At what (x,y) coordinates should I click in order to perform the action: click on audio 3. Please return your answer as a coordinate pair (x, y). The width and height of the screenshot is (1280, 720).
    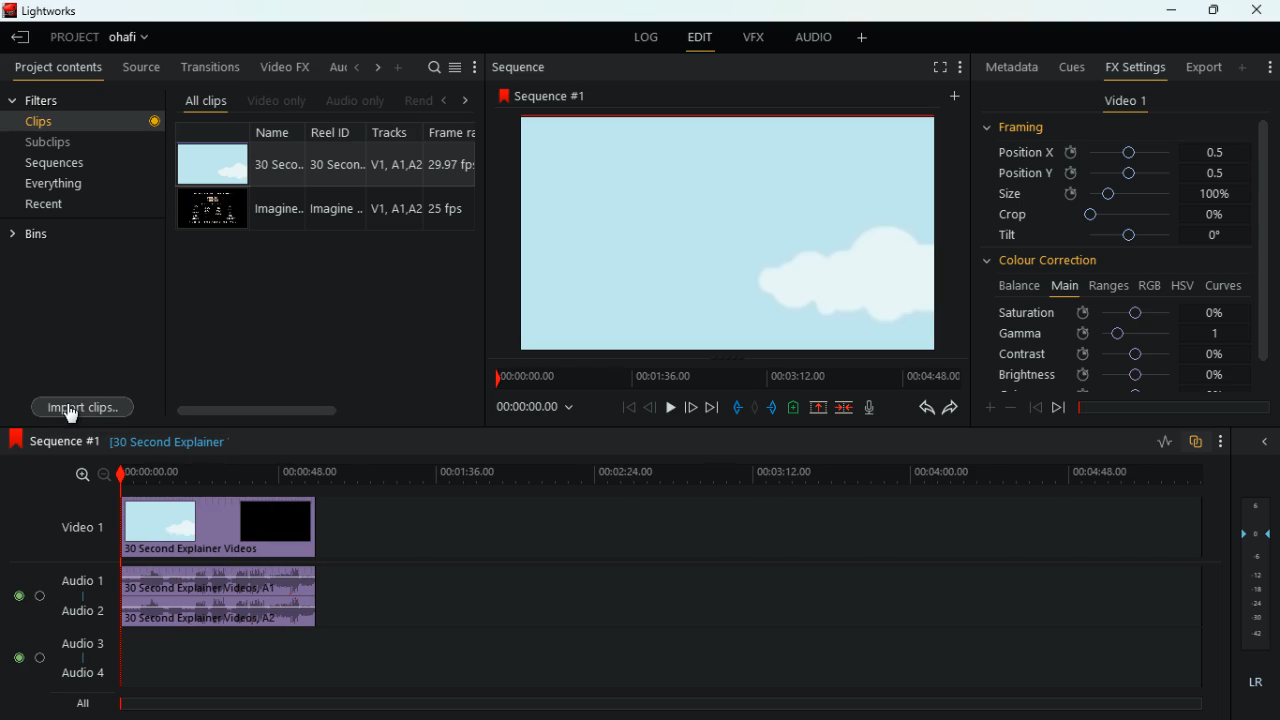
    Looking at the image, I should click on (77, 642).